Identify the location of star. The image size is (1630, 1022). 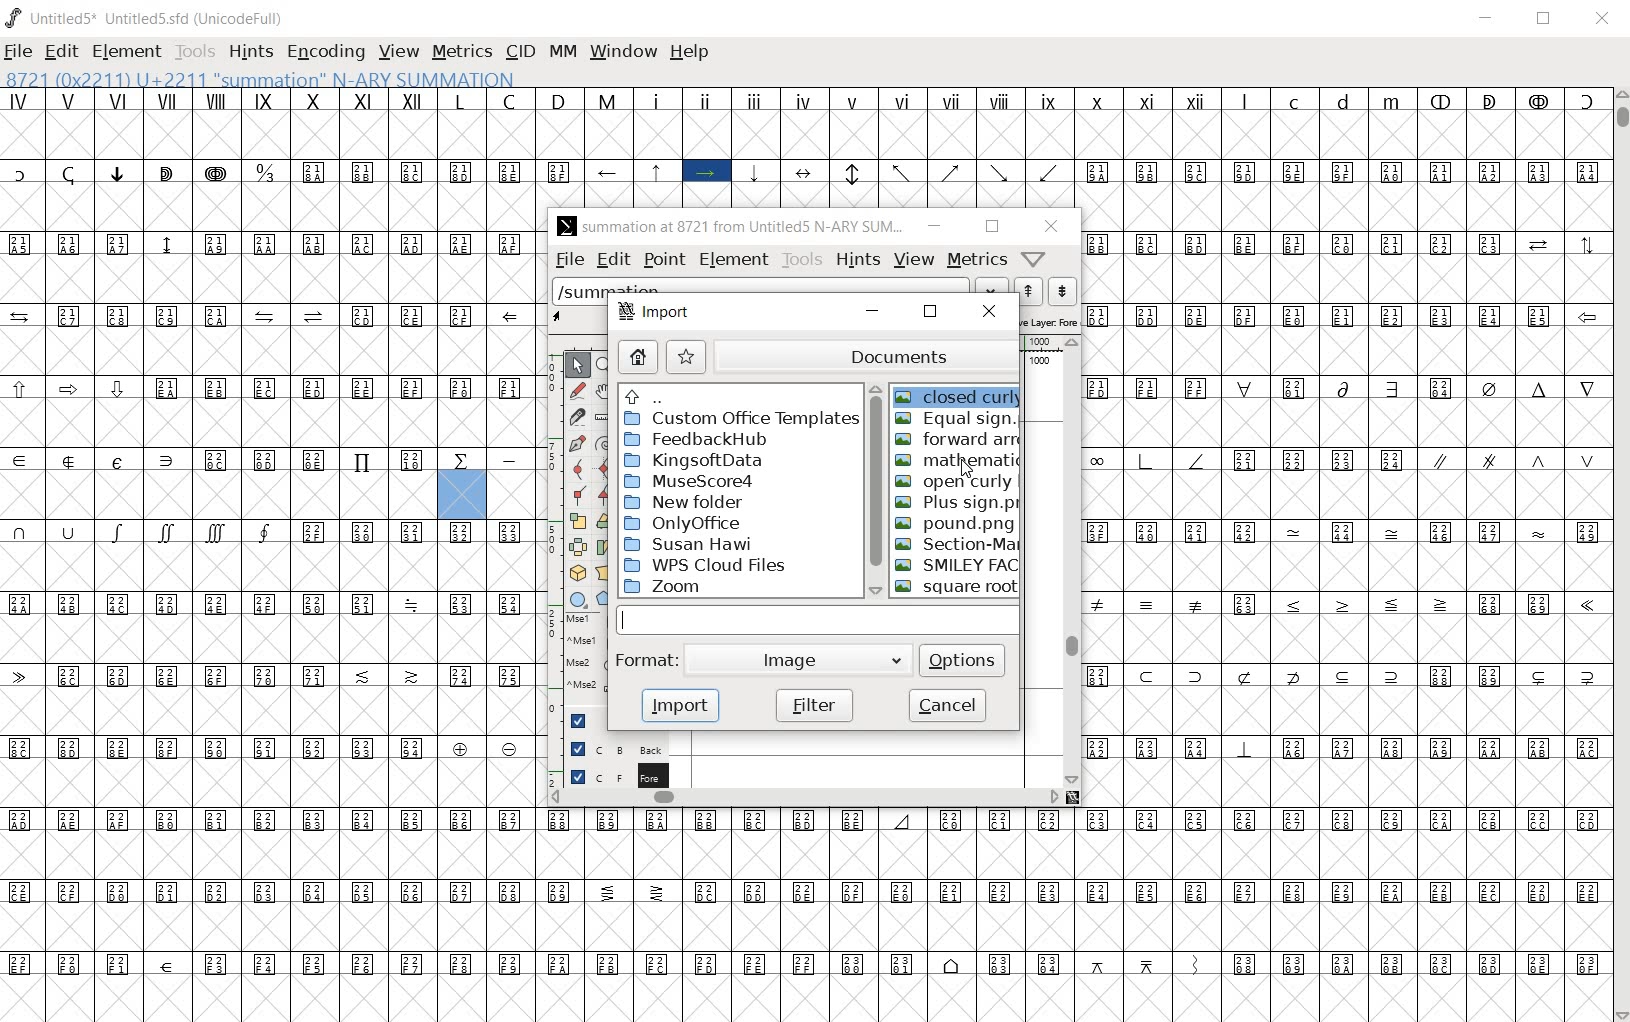
(688, 356).